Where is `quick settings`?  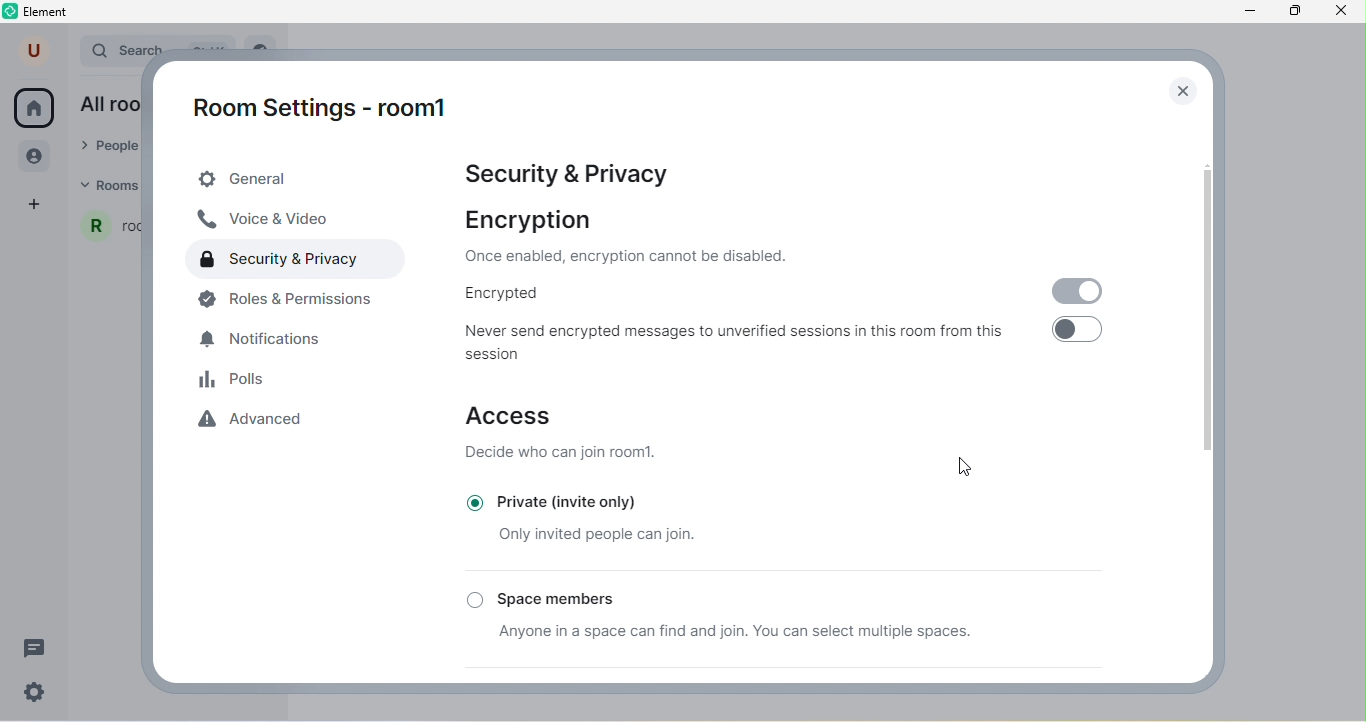 quick settings is located at coordinates (41, 693).